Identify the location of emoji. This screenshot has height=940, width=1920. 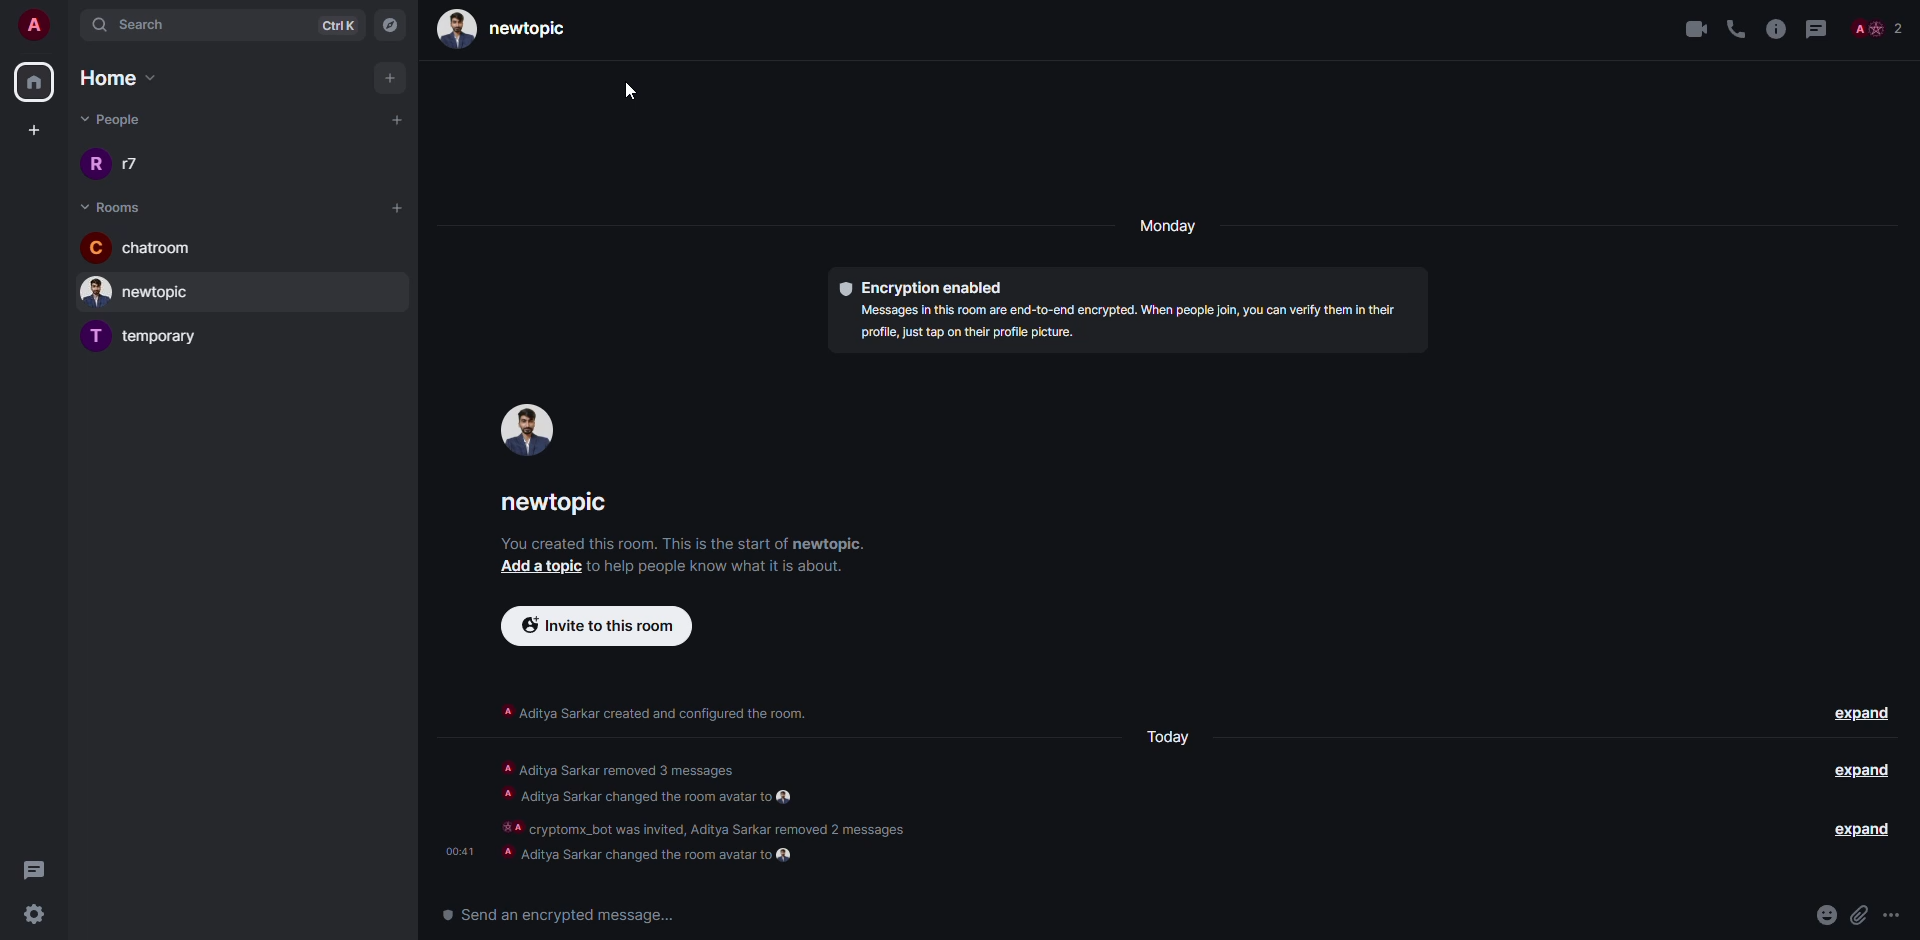
(1827, 915).